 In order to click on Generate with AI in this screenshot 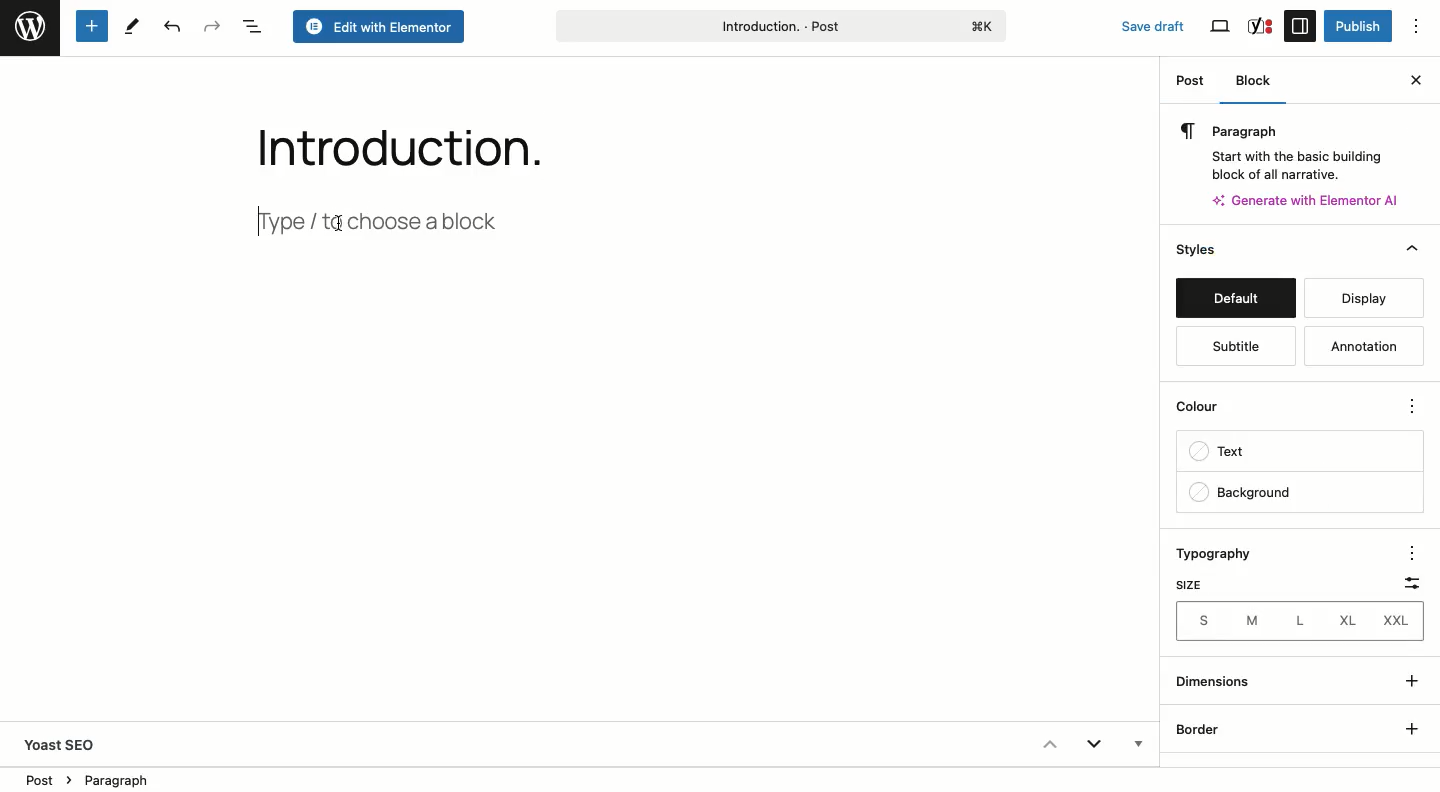, I will do `click(1314, 199)`.